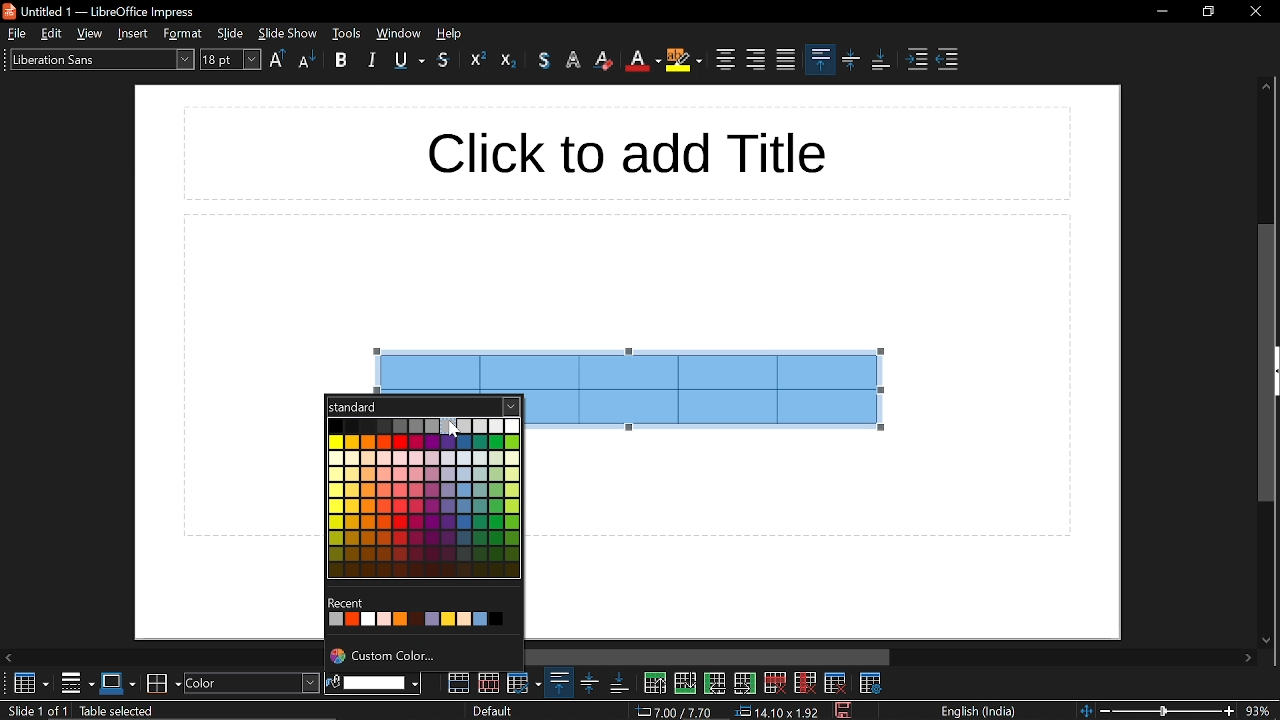 The image size is (1280, 720). What do you see at coordinates (853, 62) in the screenshot?
I see `center vertically` at bounding box center [853, 62].